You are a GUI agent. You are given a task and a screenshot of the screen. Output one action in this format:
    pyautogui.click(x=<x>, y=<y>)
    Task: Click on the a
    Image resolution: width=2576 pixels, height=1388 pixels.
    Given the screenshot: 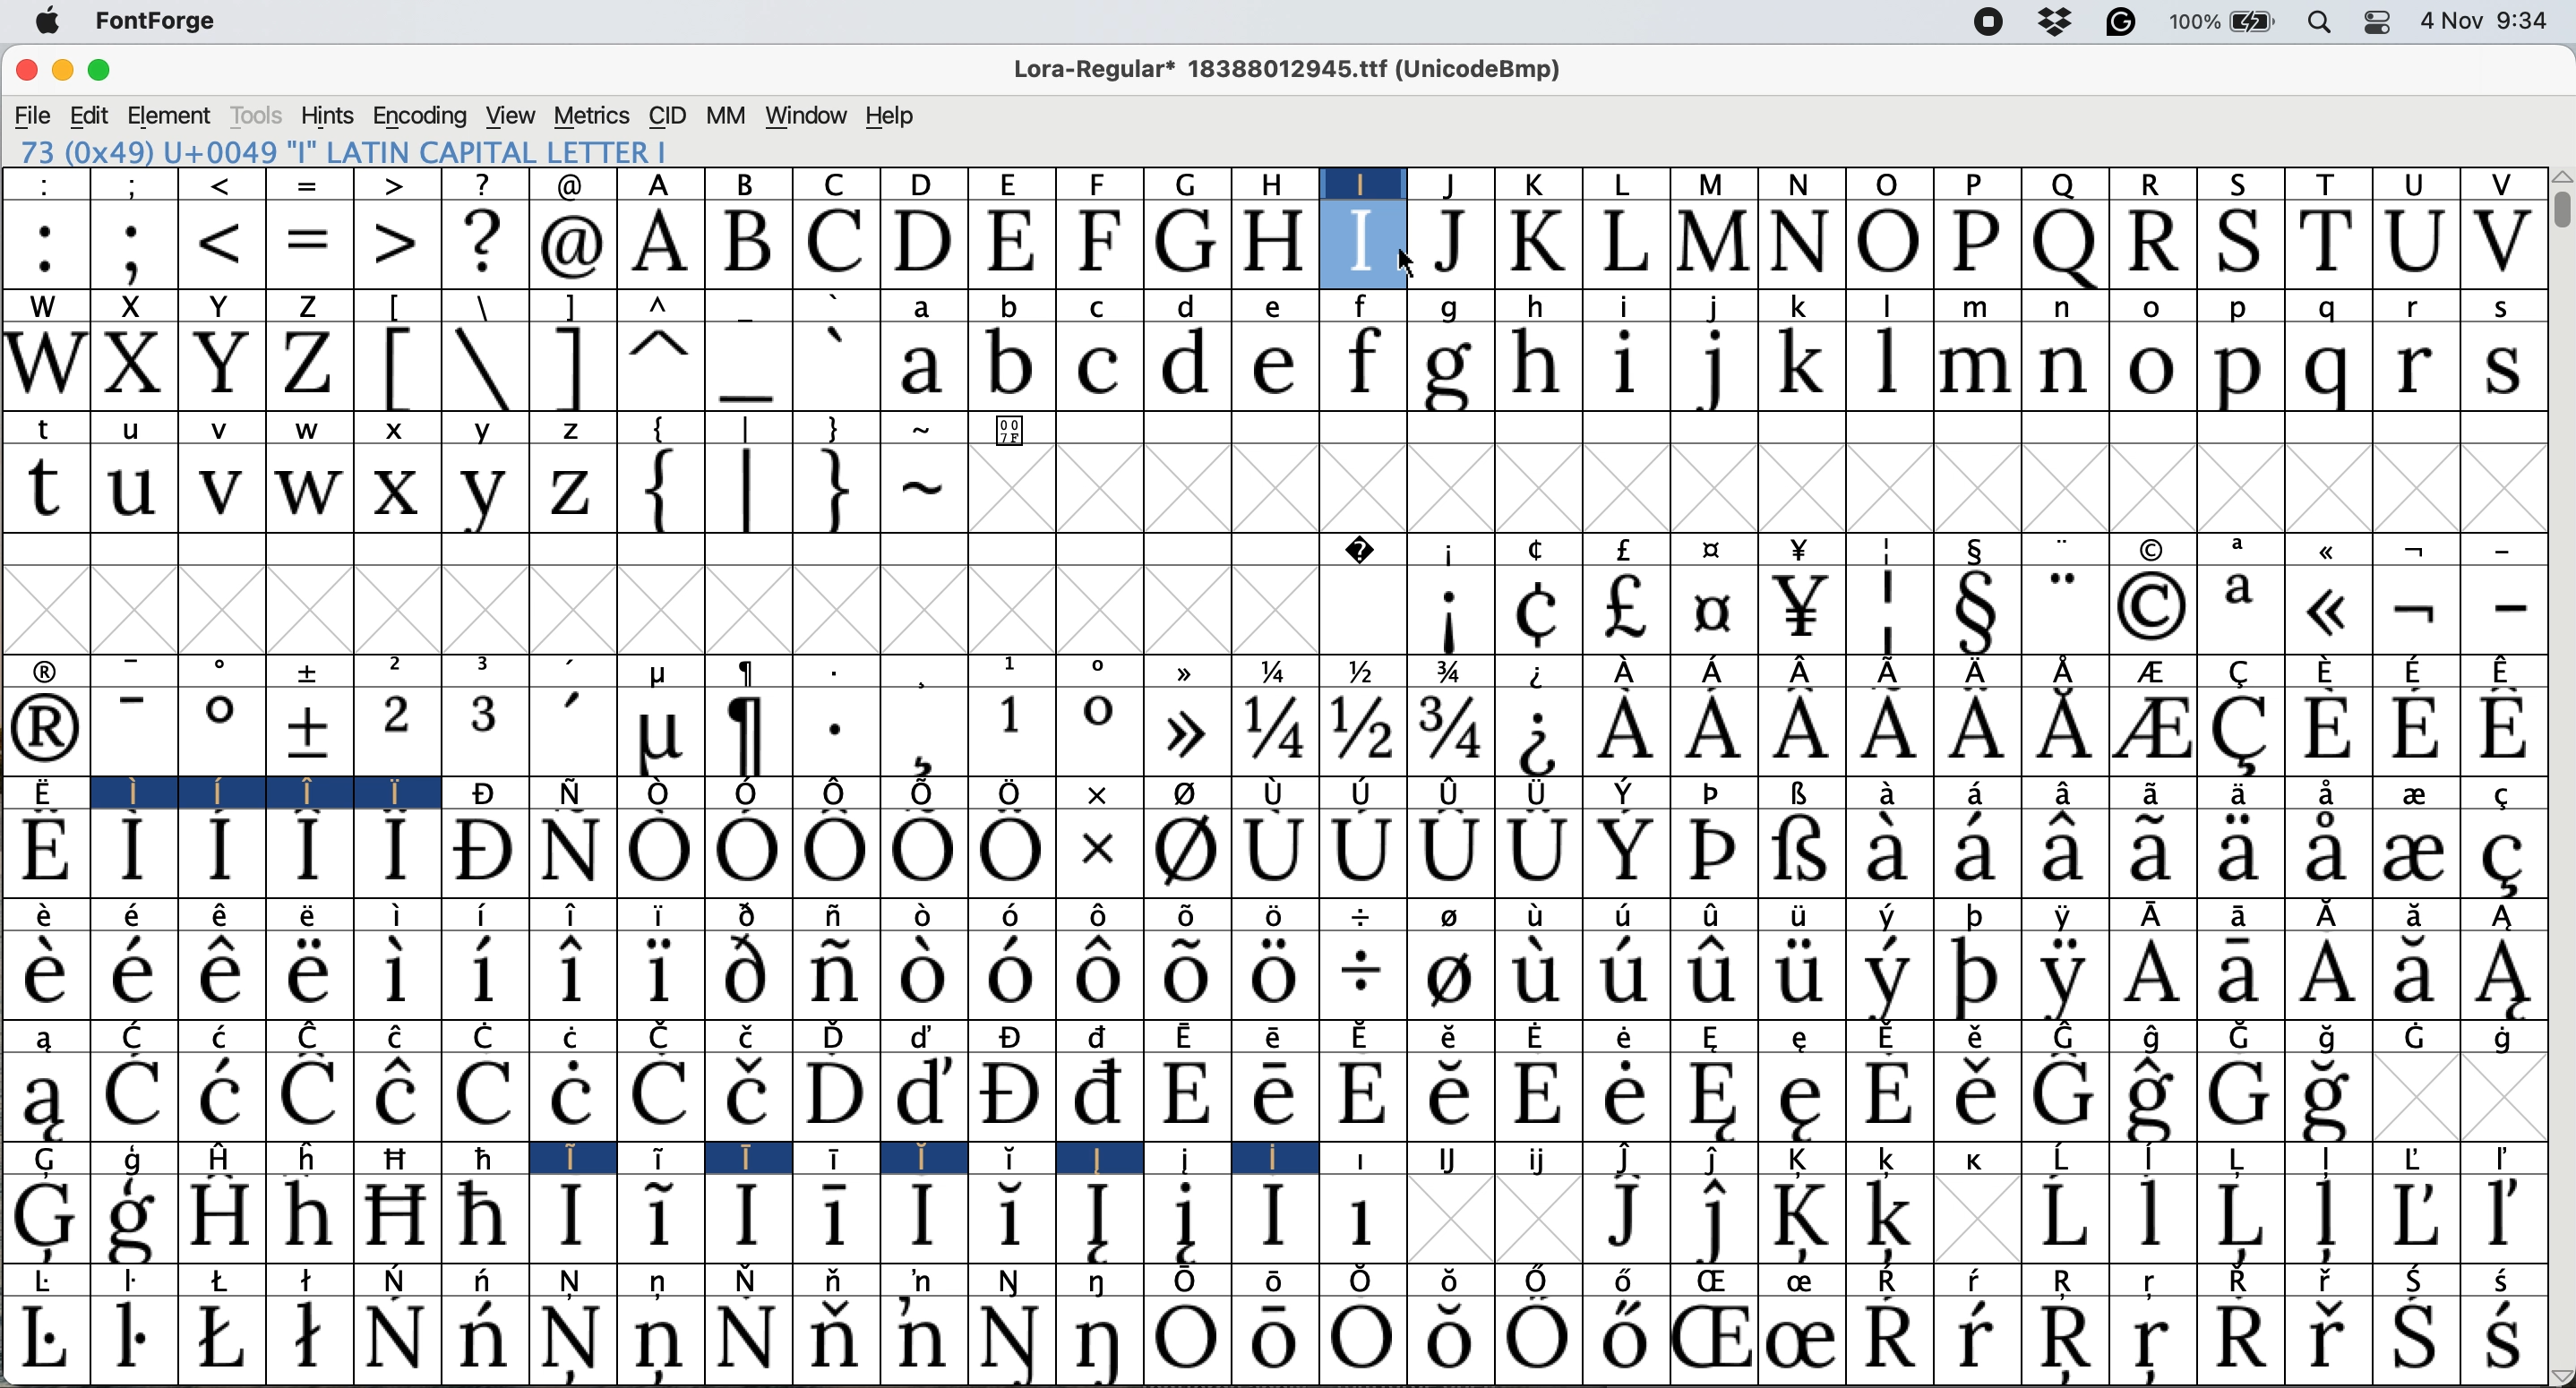 What is the action you would take?
    pyautogui.click(x=47, y=1035)
    